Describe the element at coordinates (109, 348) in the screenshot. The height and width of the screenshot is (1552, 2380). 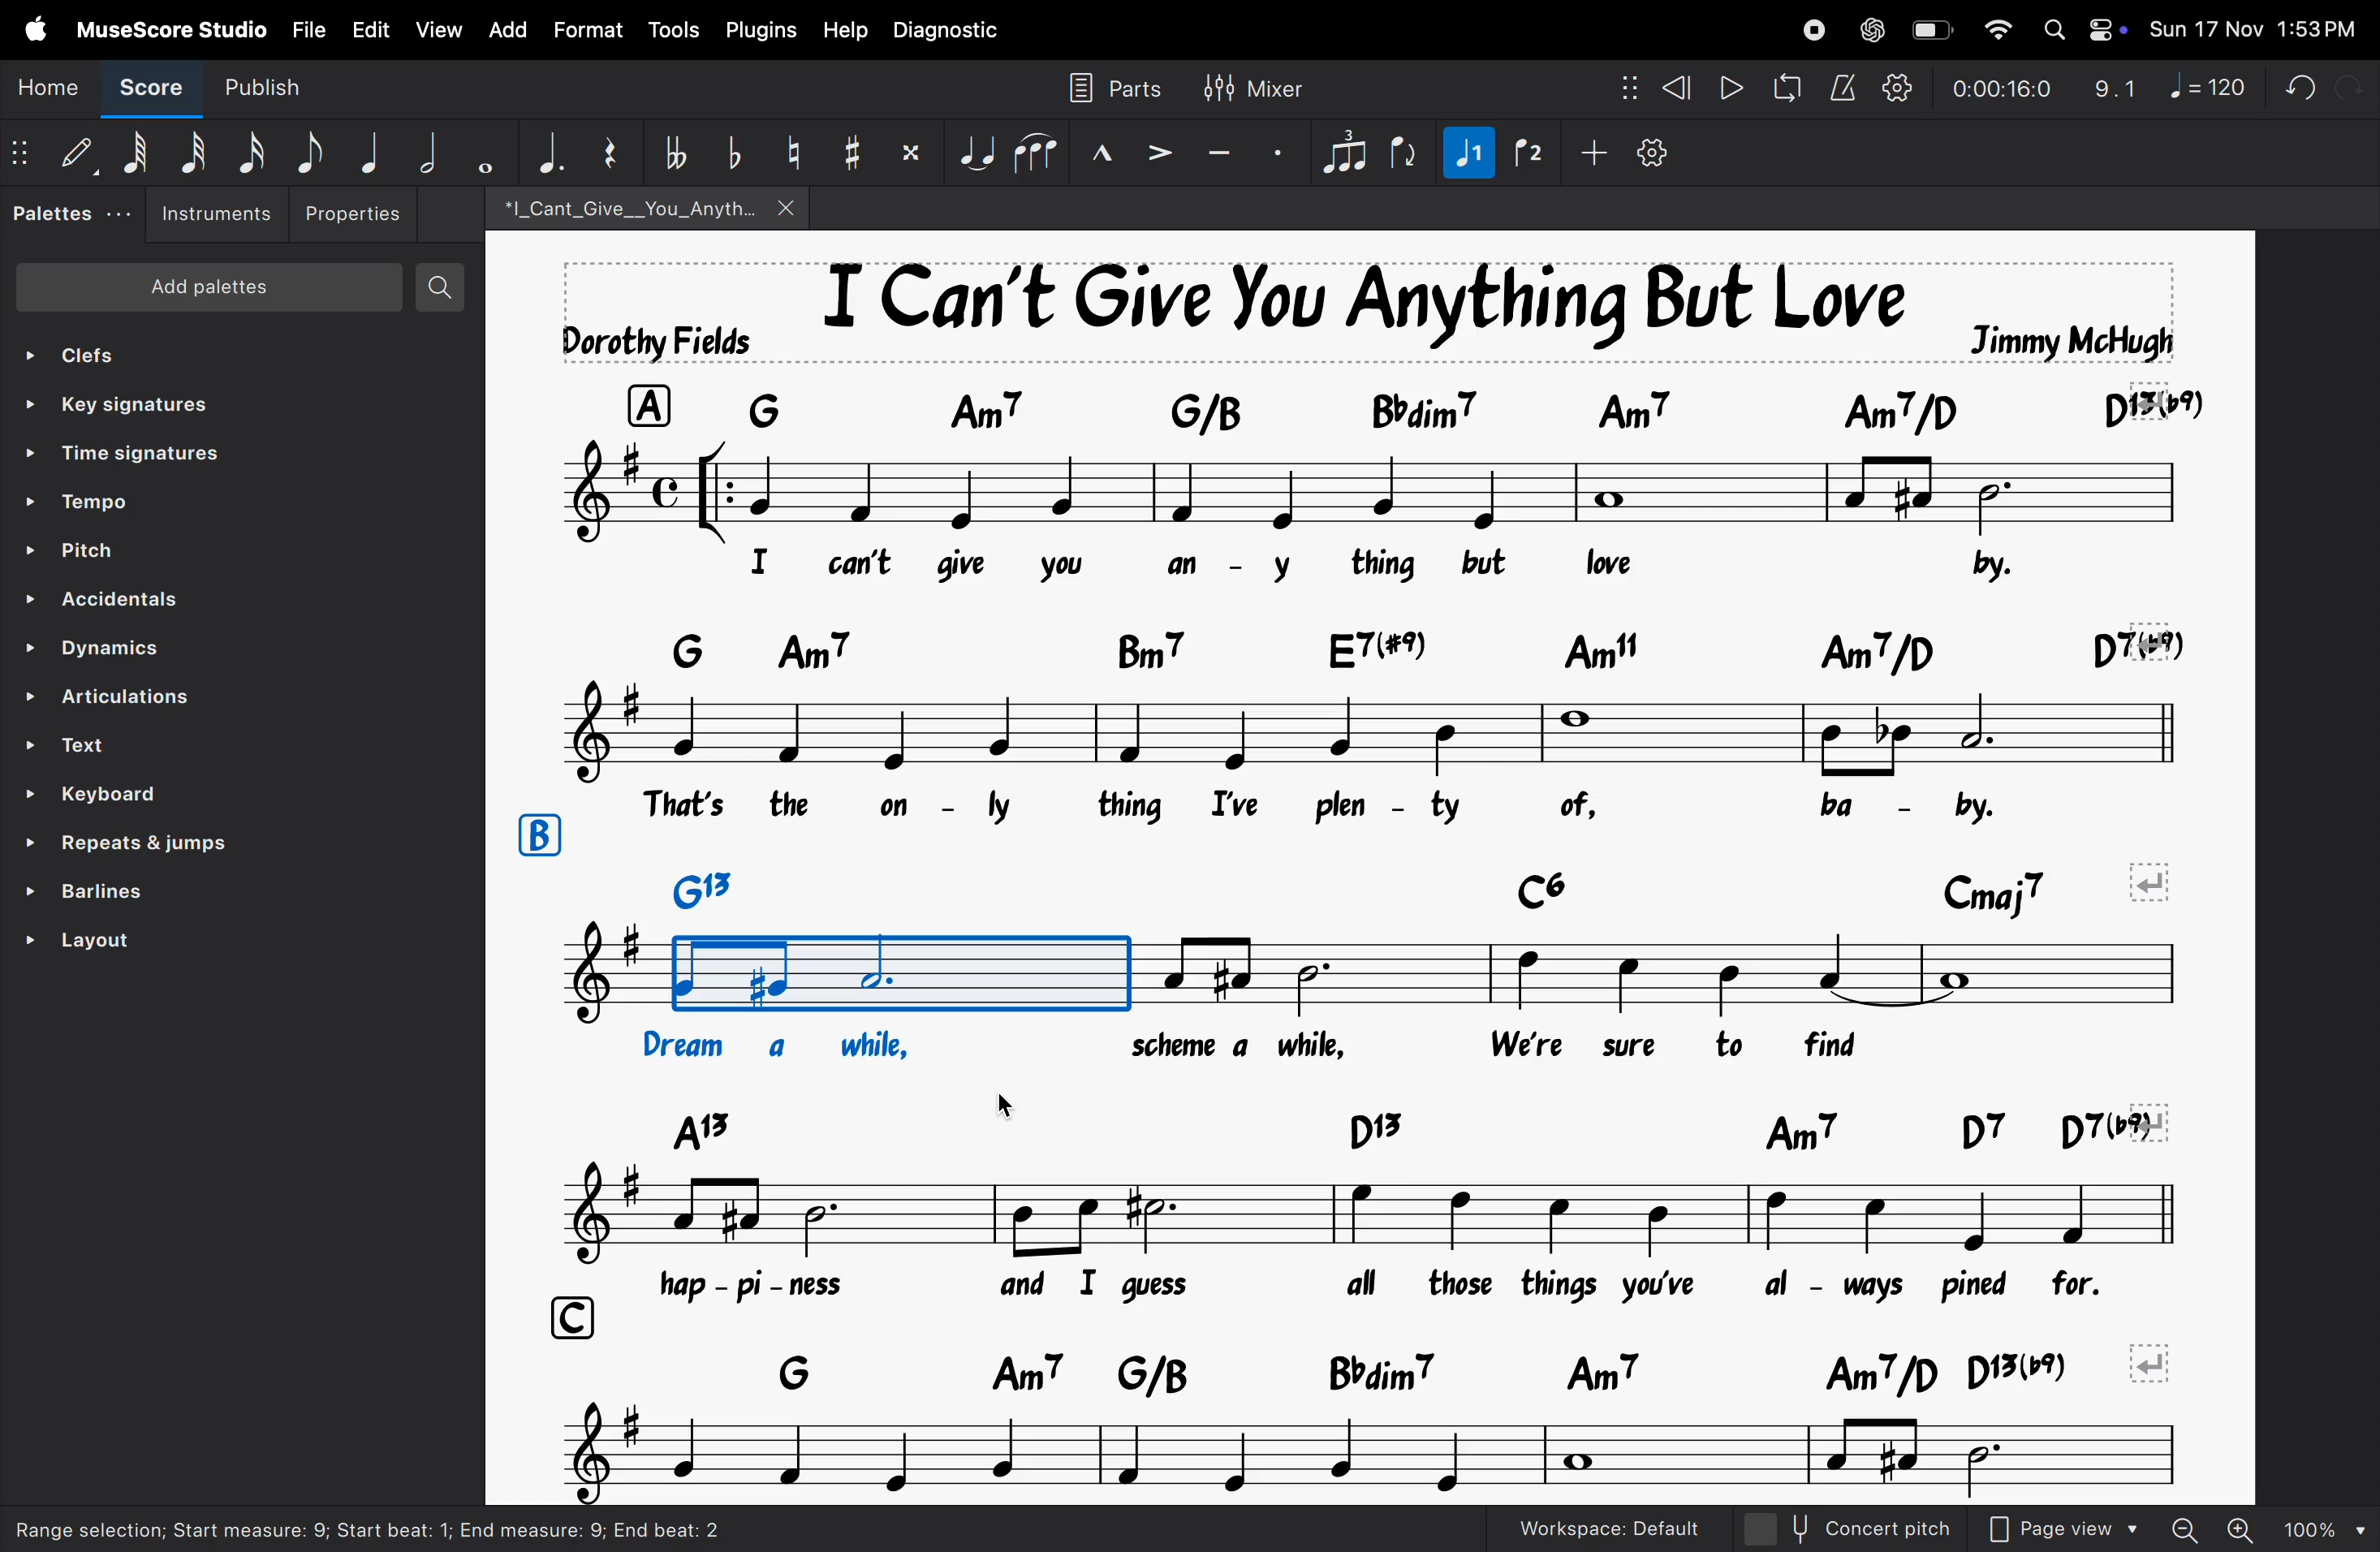
I see `clefs` at that location.